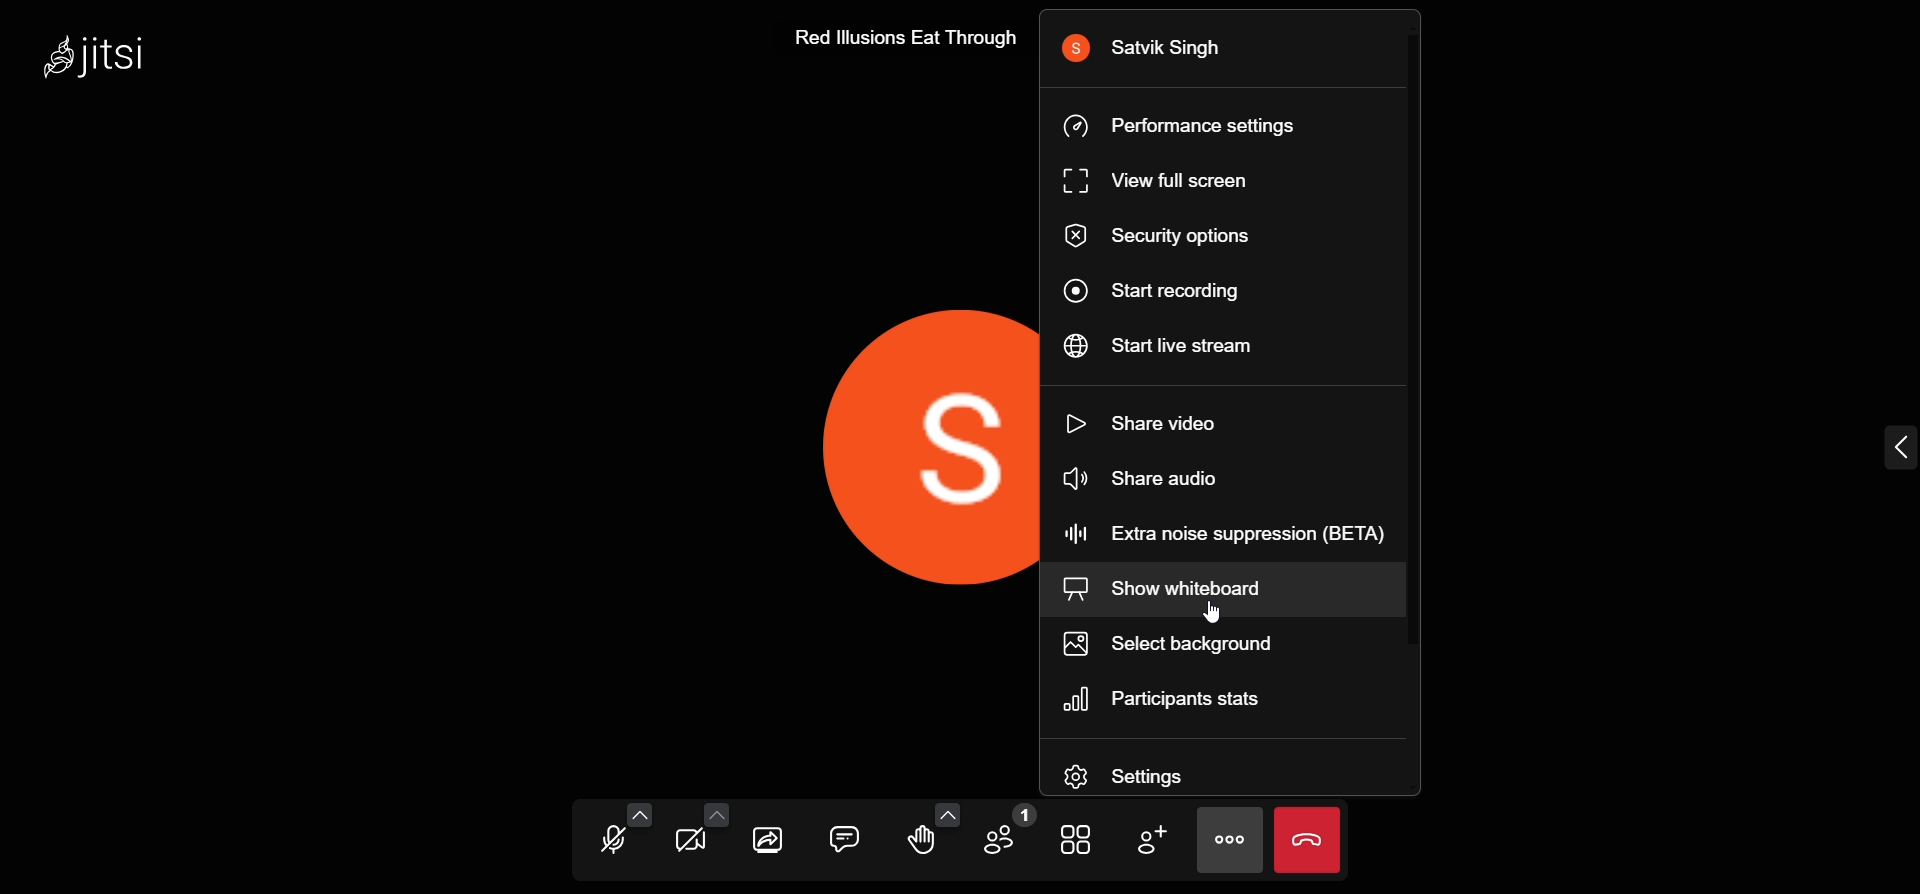 This screenshot has width=1920, height=894. Describe the element at coordinates (1164, 771) in the screenshot. I see `setting` at that location.